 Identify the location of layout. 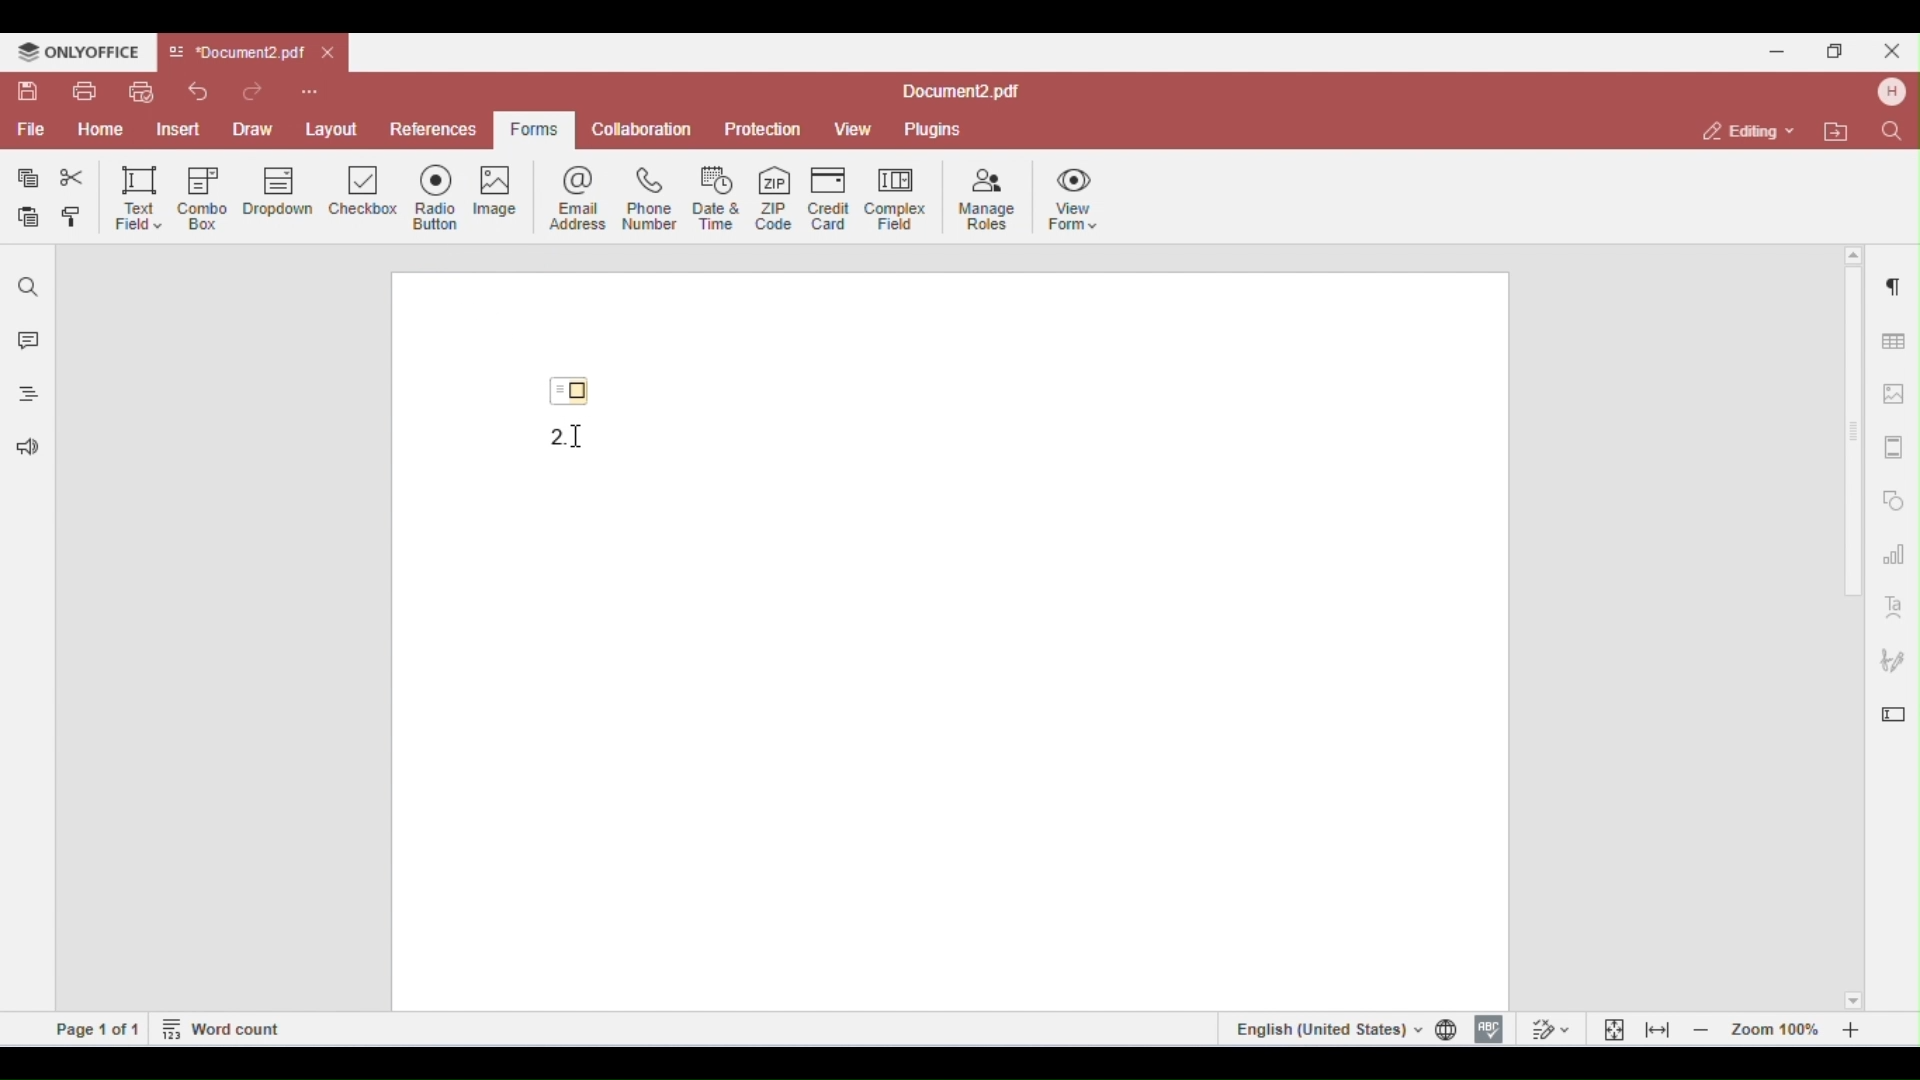
(332, 126).